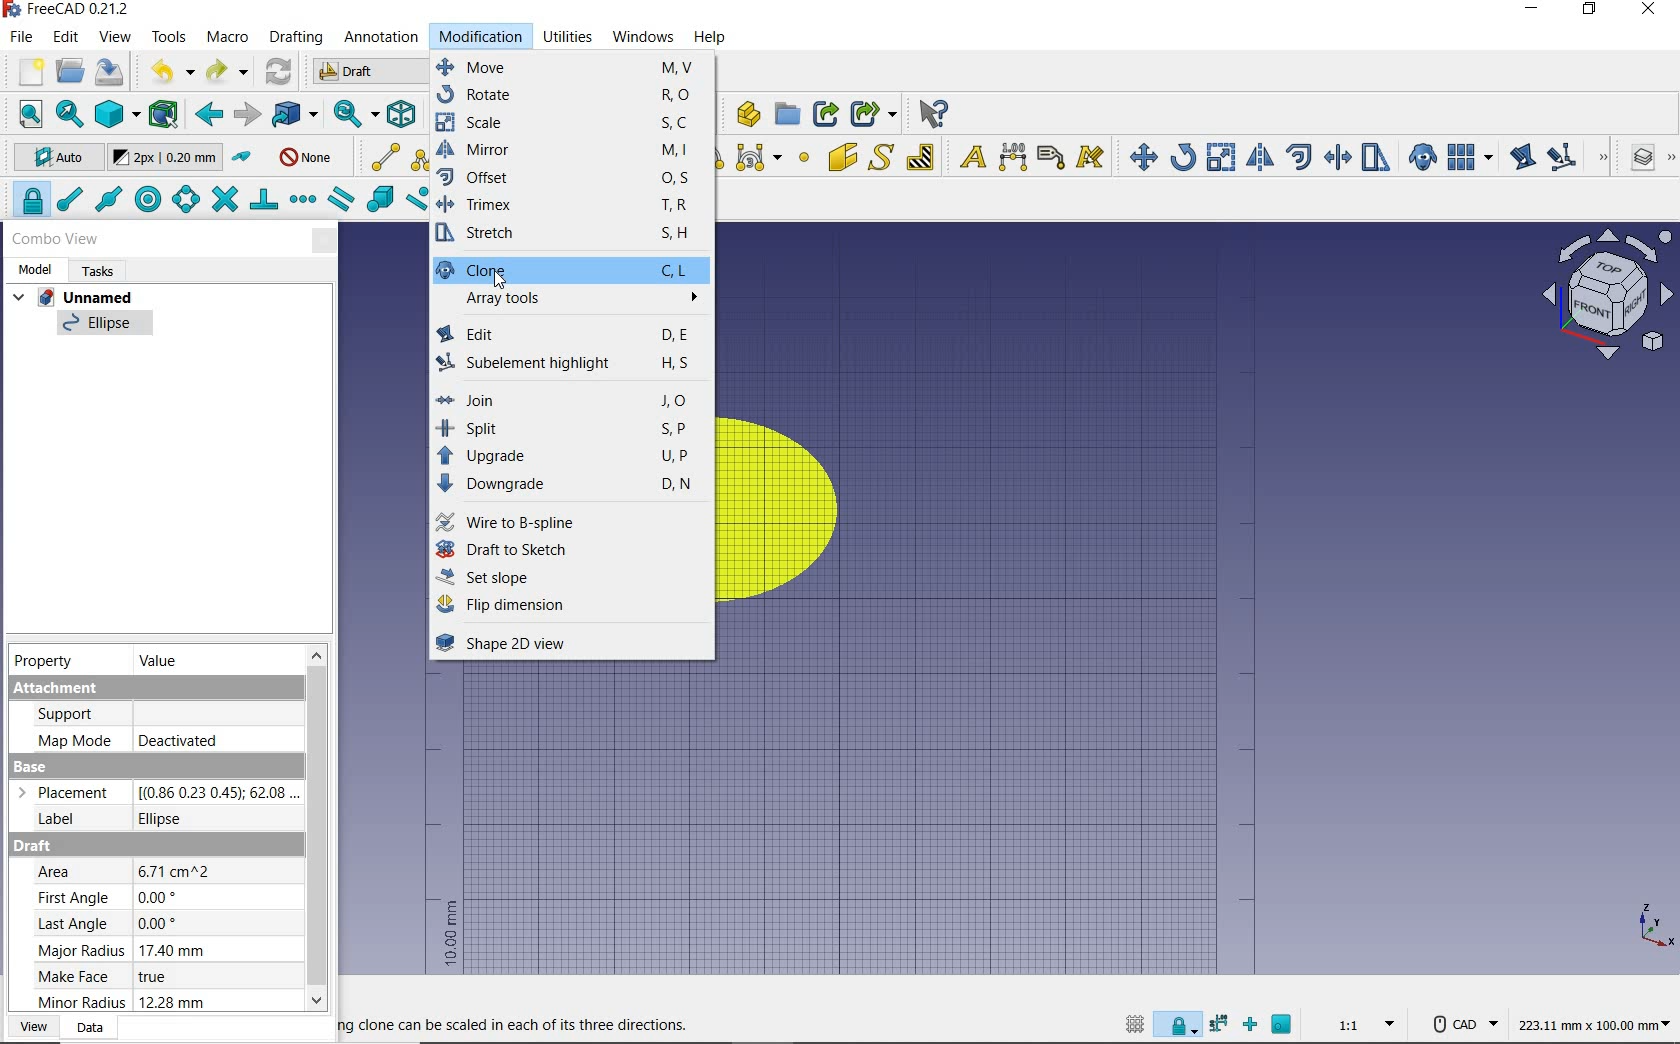  I want to click on ellipse, so click(105, 327).